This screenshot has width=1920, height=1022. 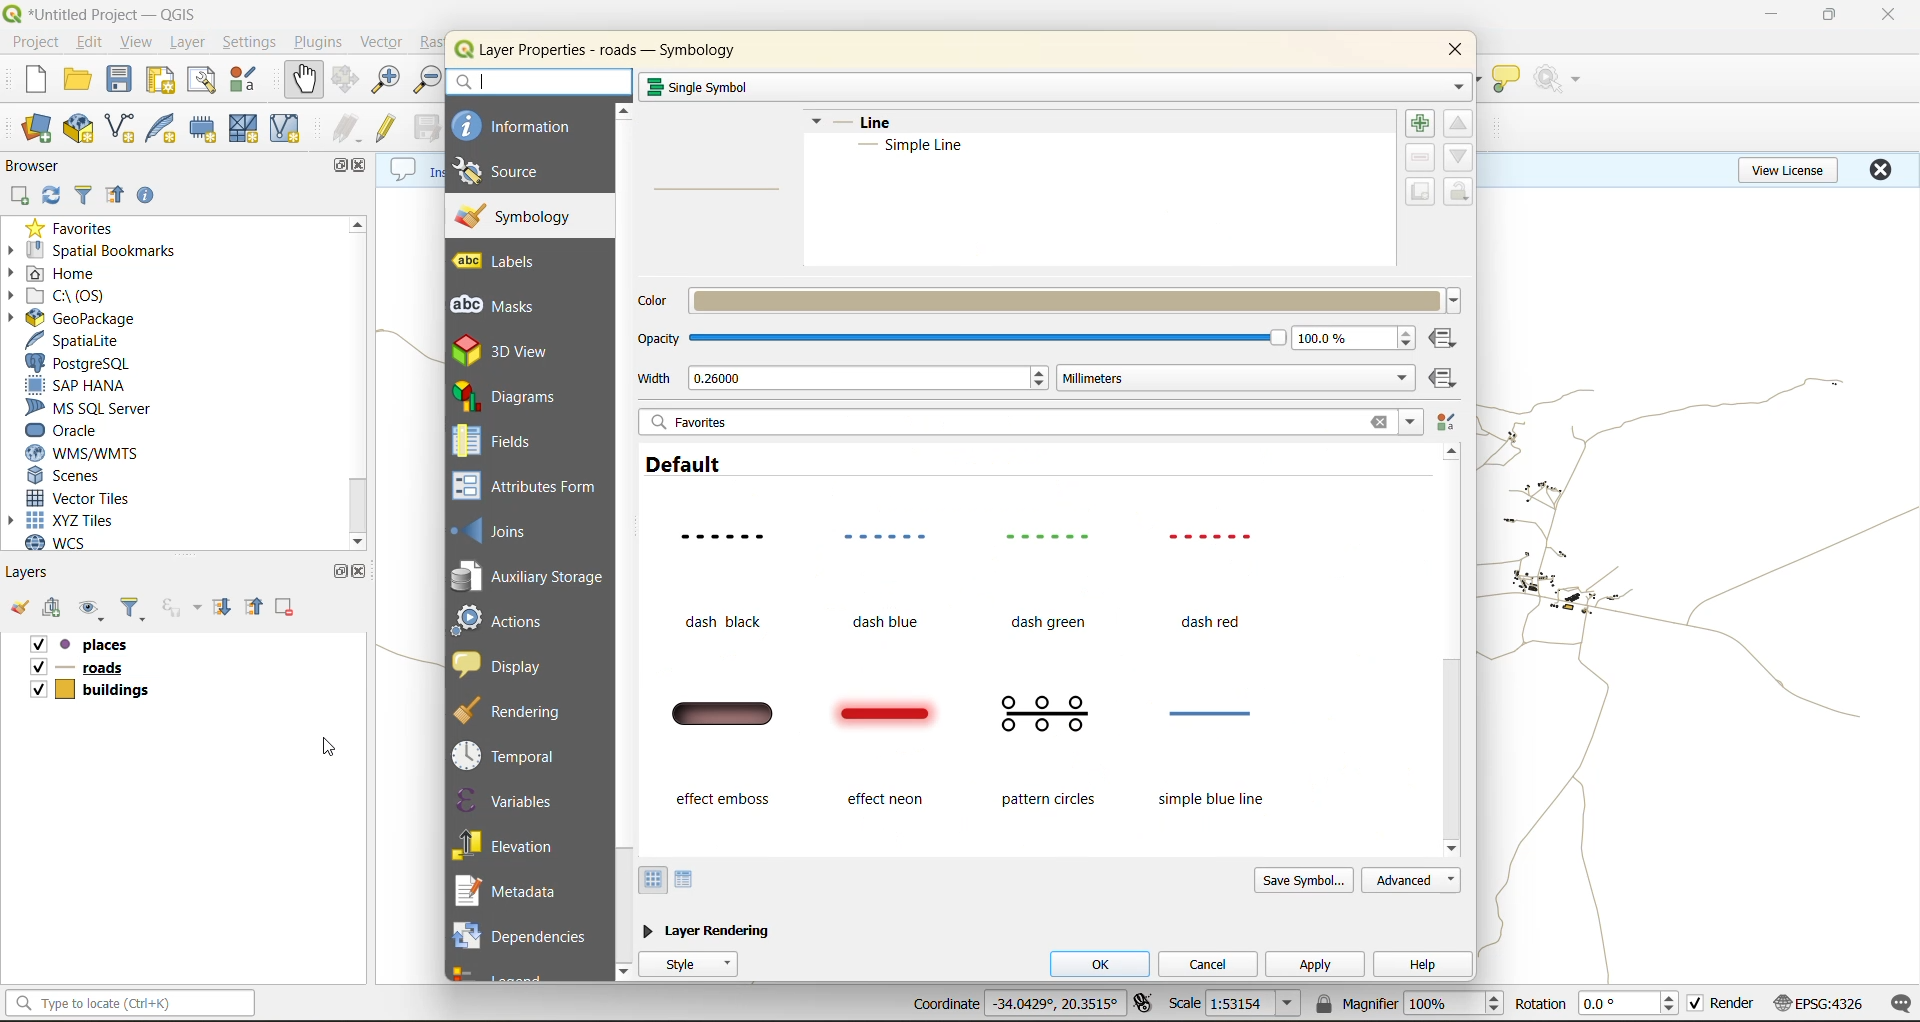 What do you see at coordinates (1423, 123) in the screenshot?
I see `add symbol layer` at bounding box center [1423, 123].